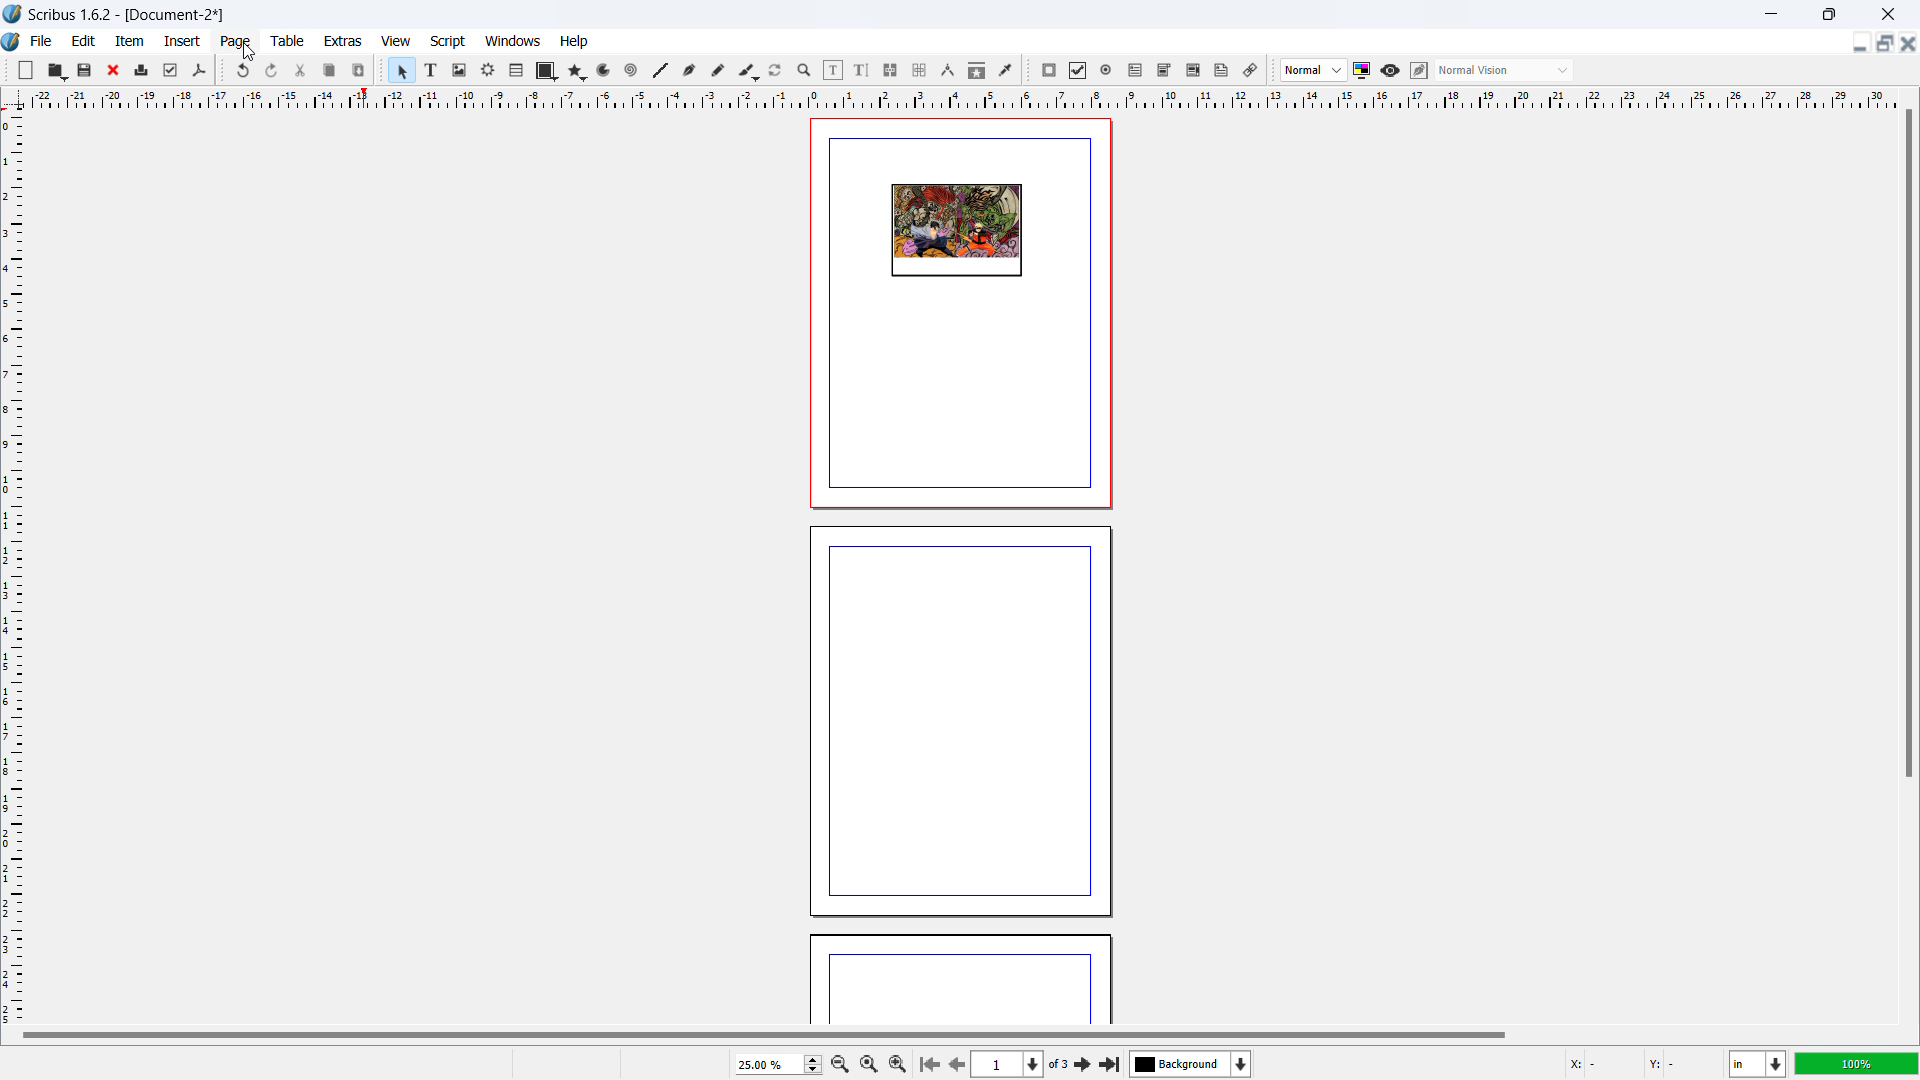  I want to click on select item, so click(402, 71).